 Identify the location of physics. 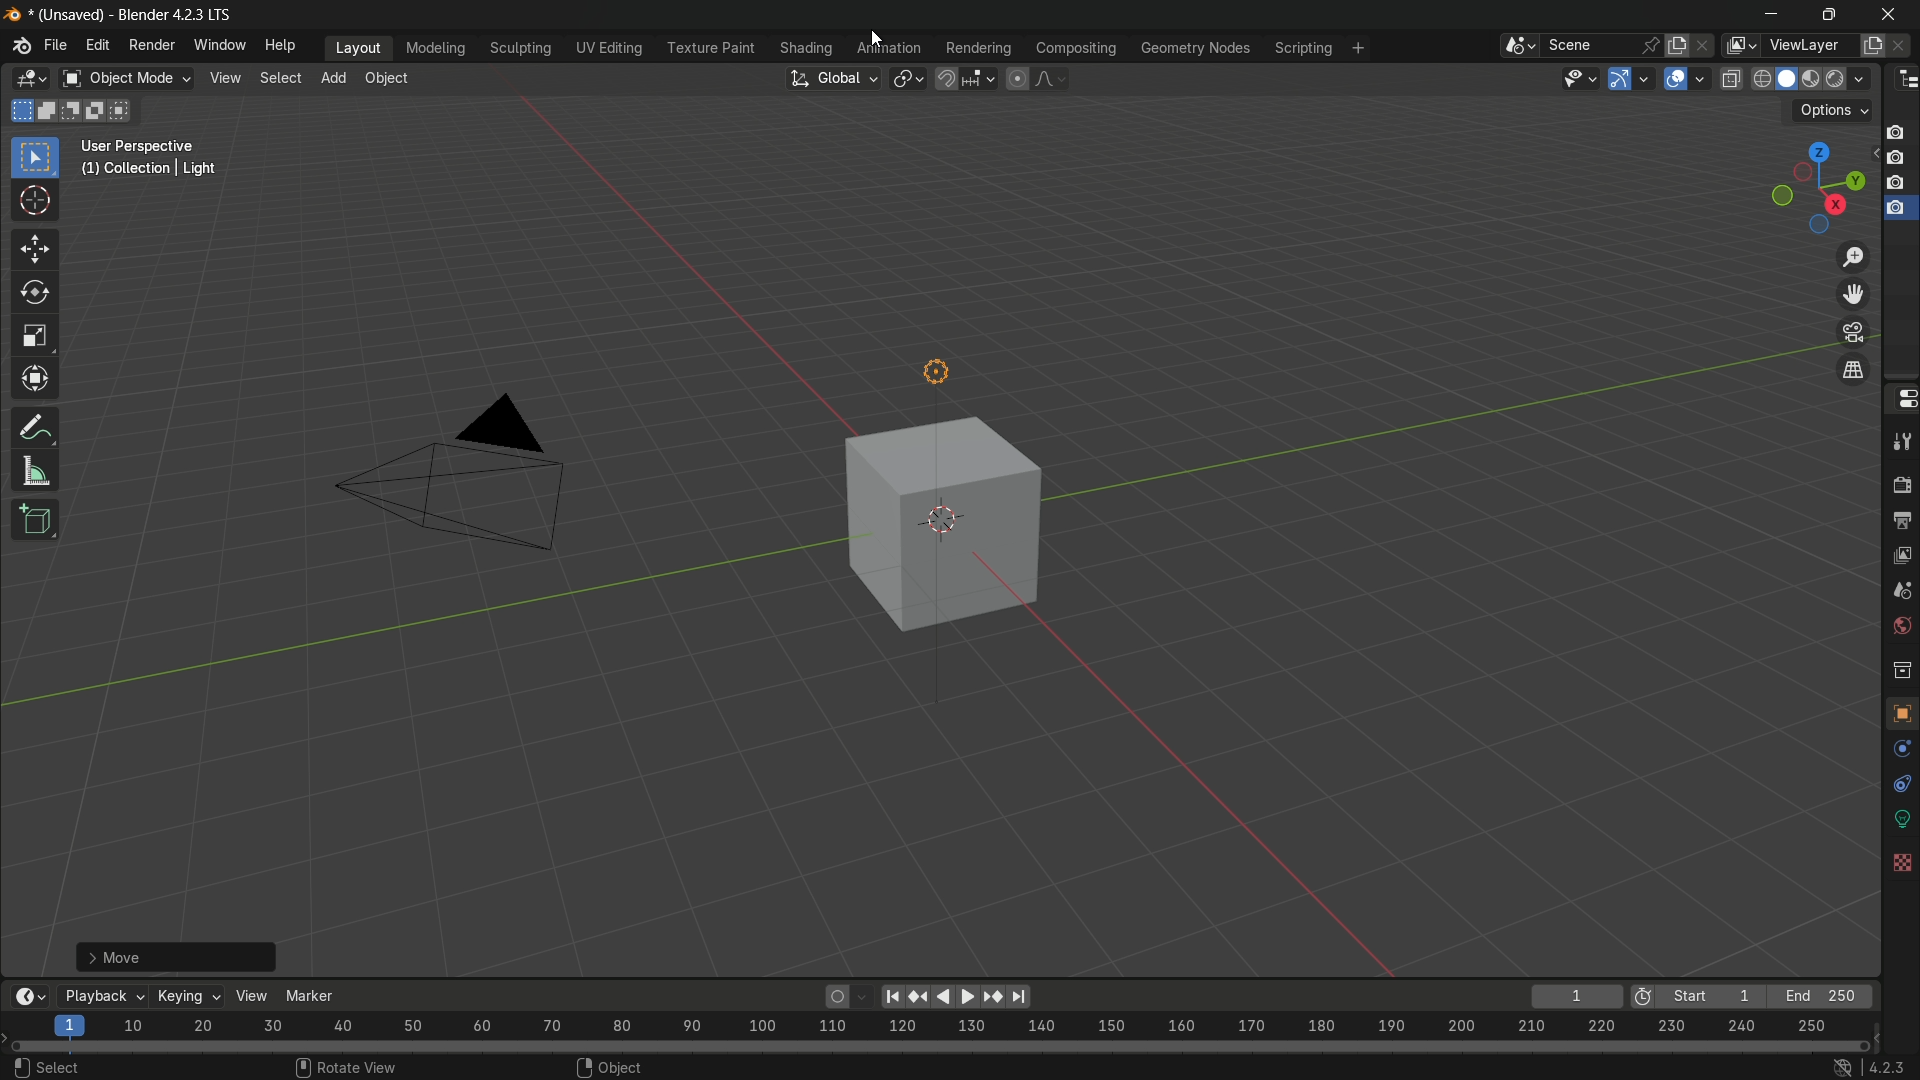
(1898, 822).